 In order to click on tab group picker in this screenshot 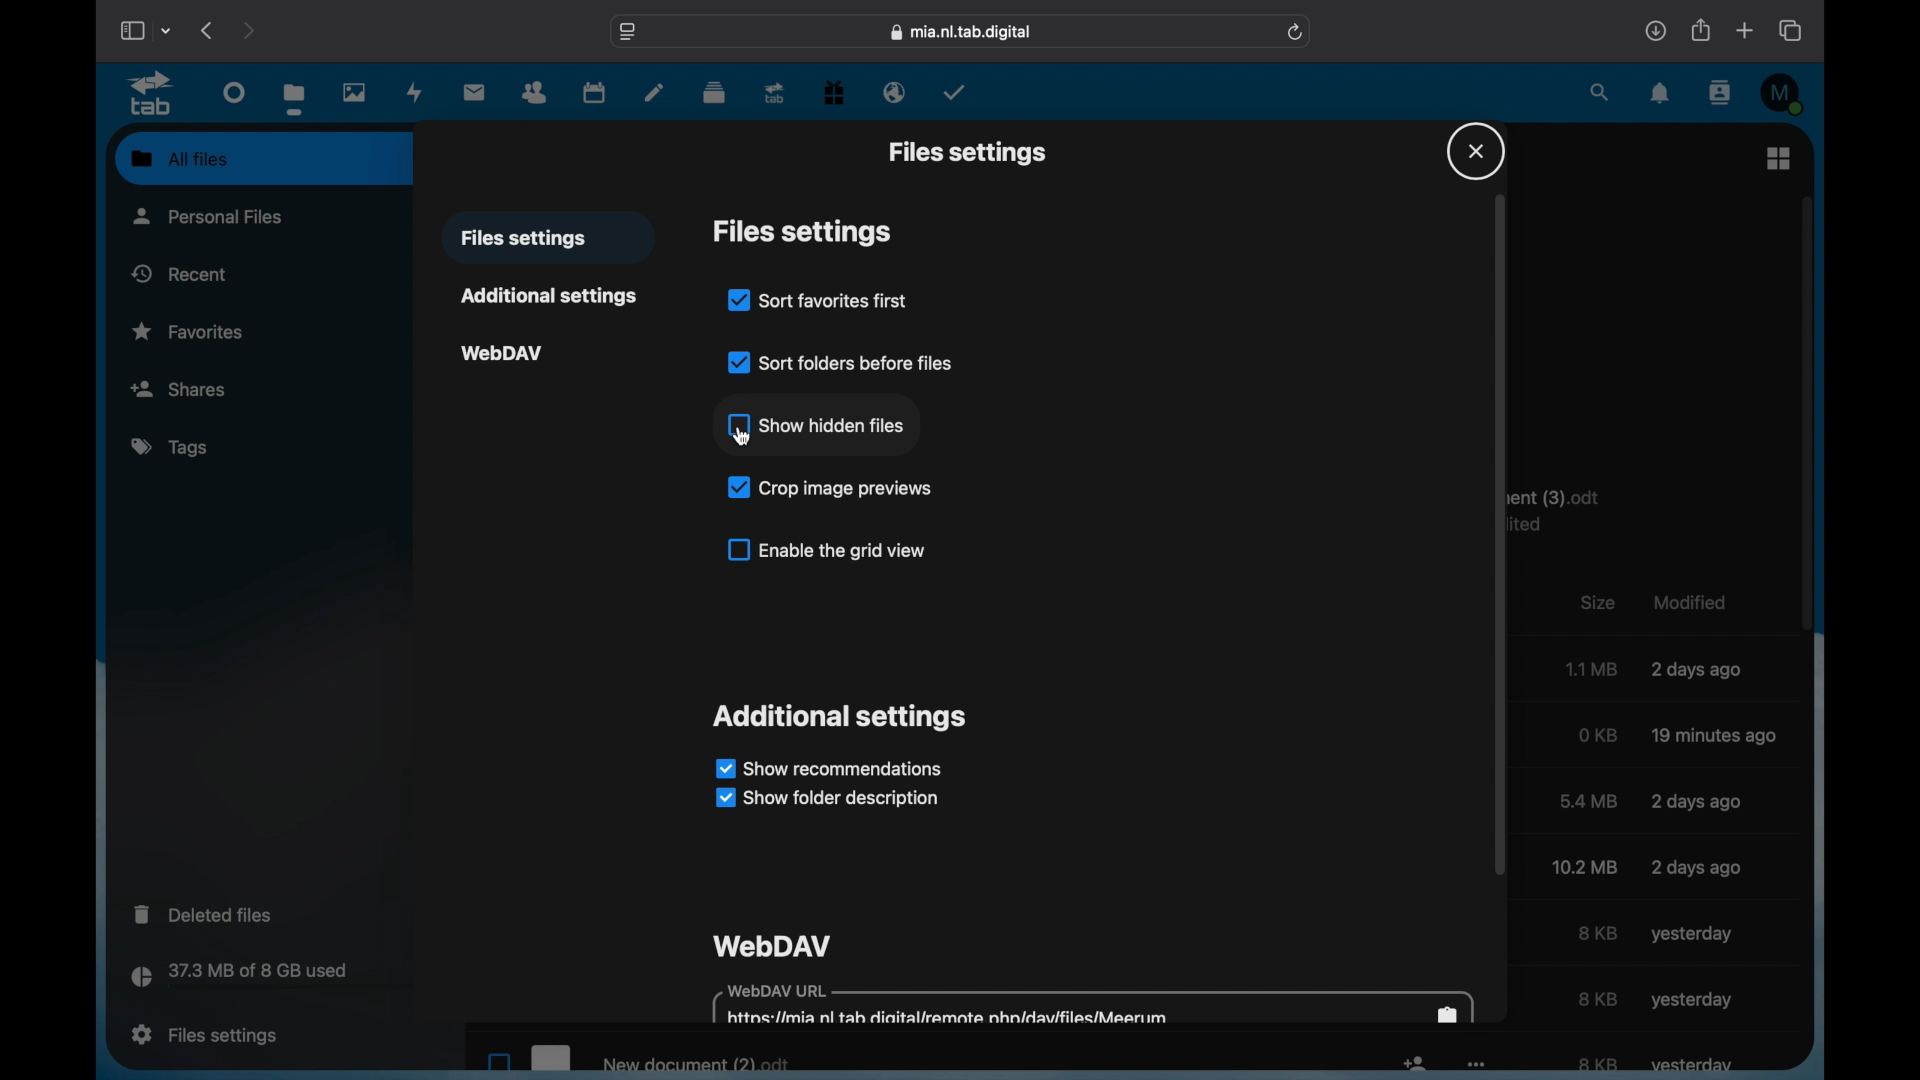, I will do `click(167, 31)`.